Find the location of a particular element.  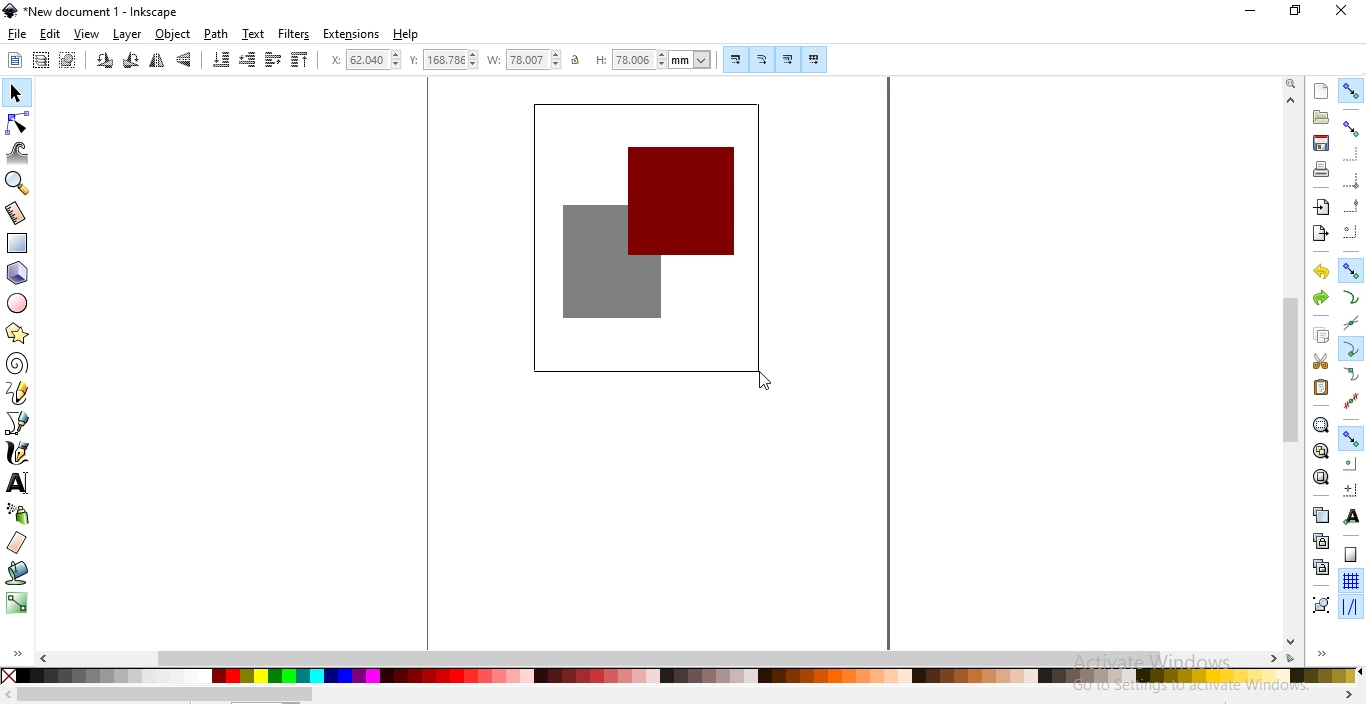

snap bounding boxes is located at coordinates (1353, 128).